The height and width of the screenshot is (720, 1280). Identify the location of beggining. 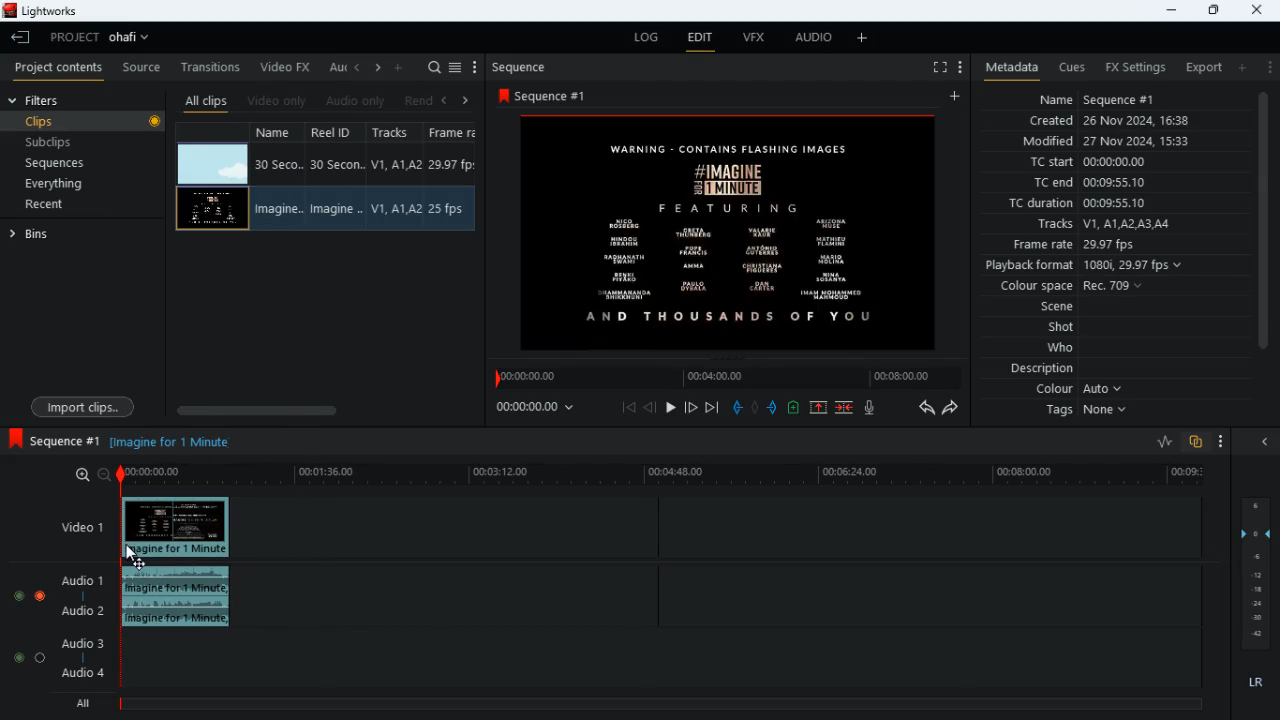
(628, 407).